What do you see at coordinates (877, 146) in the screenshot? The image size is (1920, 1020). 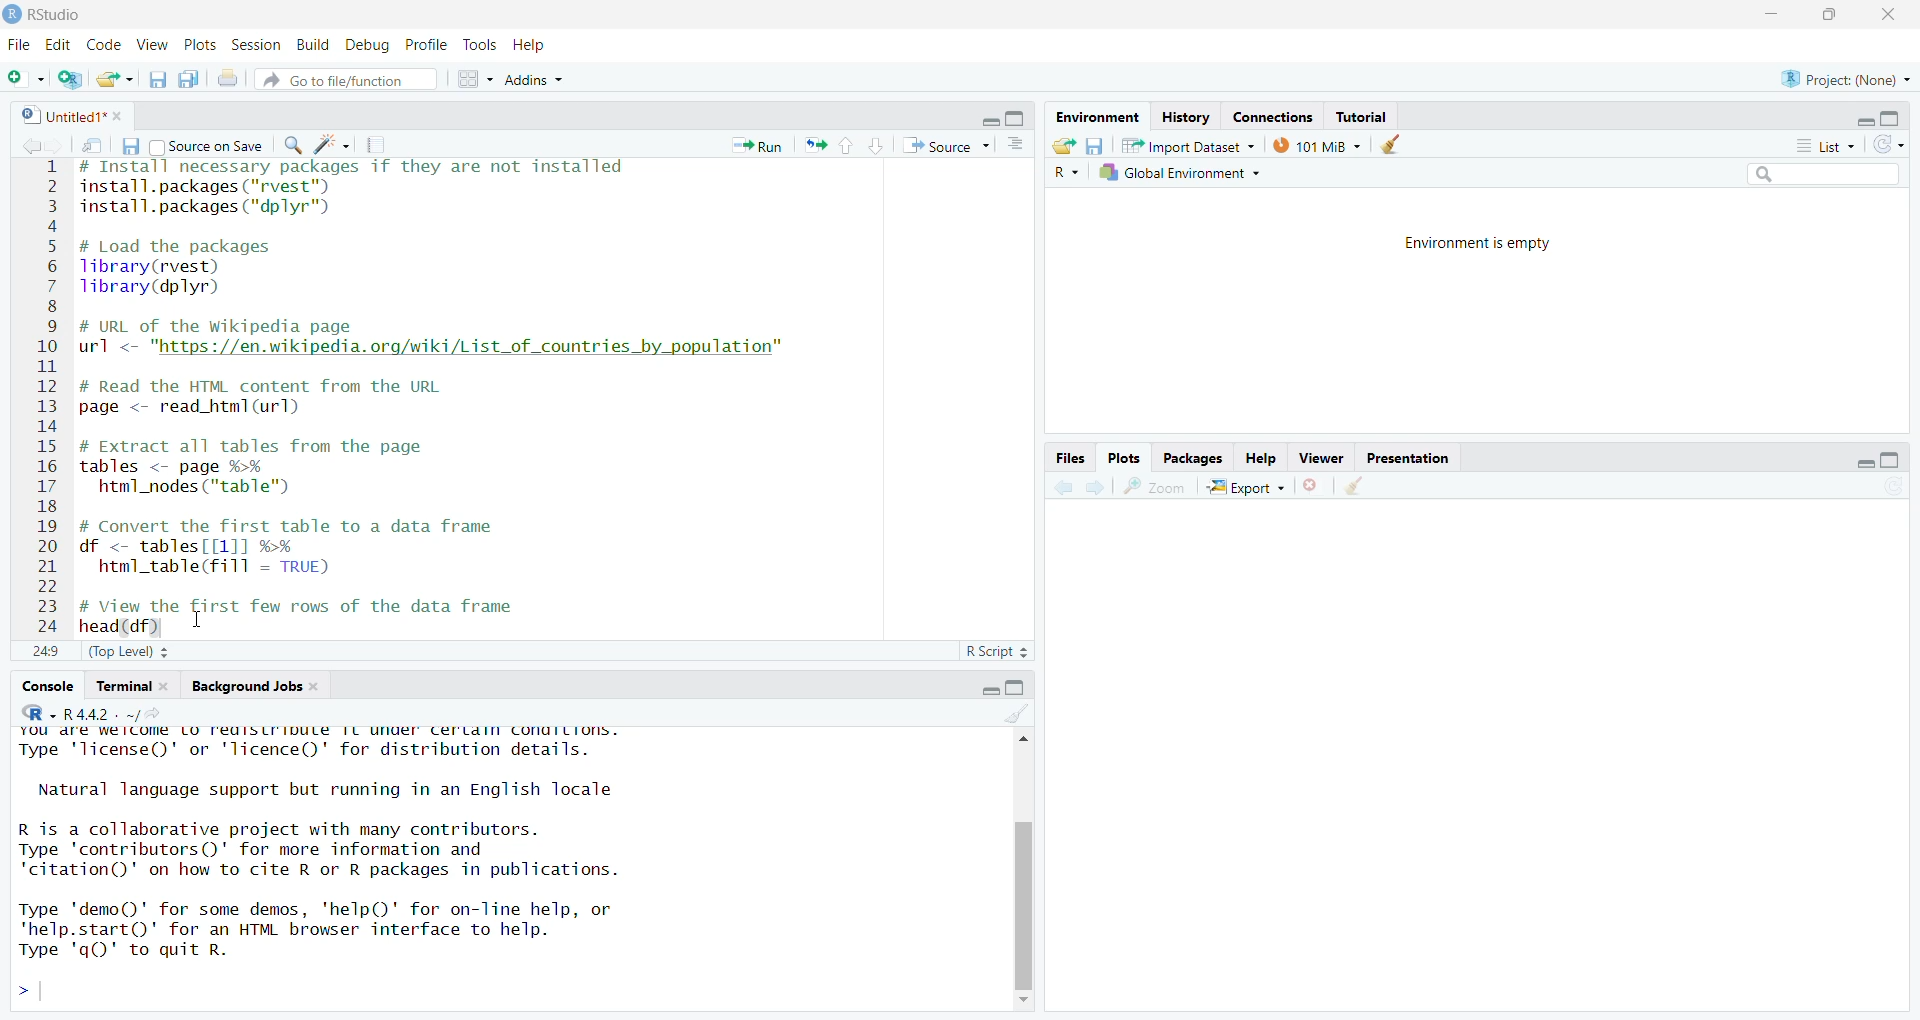 I see `down` at bounding box center [877, 146].